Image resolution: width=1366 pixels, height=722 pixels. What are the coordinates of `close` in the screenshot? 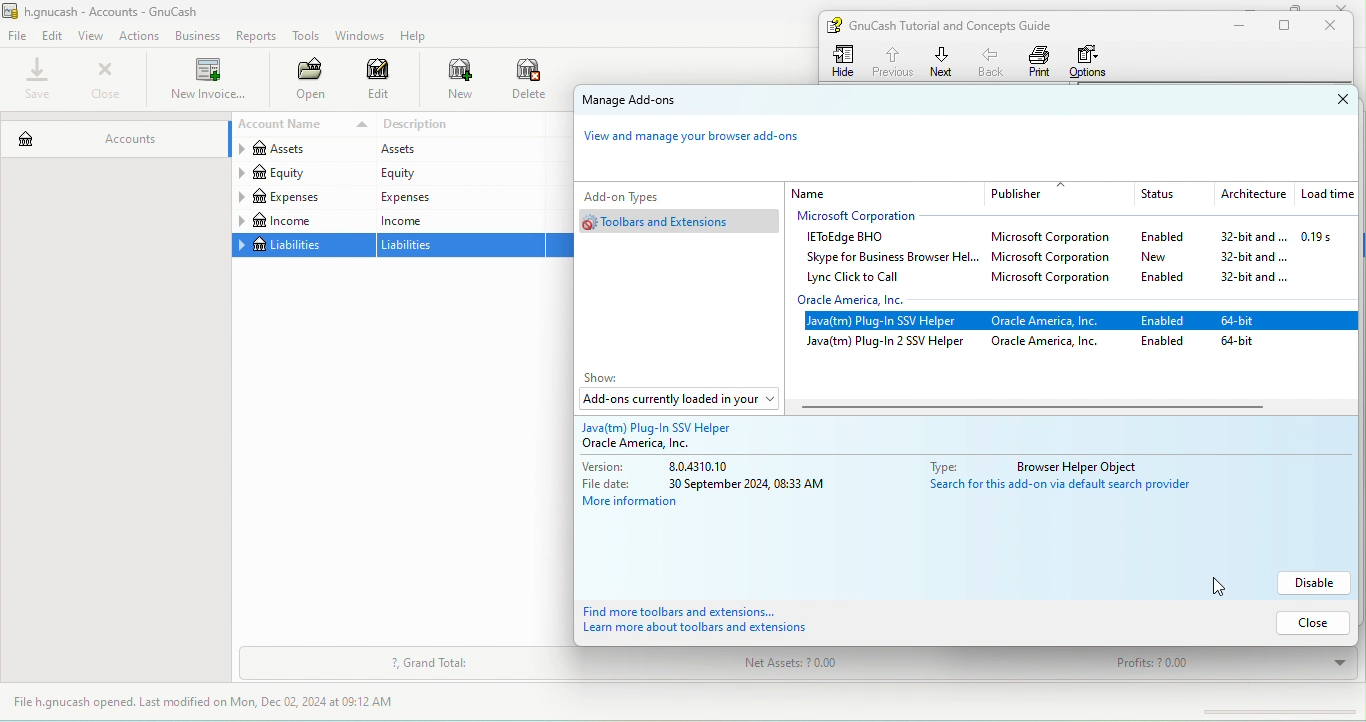 It's located at (1336, 26).